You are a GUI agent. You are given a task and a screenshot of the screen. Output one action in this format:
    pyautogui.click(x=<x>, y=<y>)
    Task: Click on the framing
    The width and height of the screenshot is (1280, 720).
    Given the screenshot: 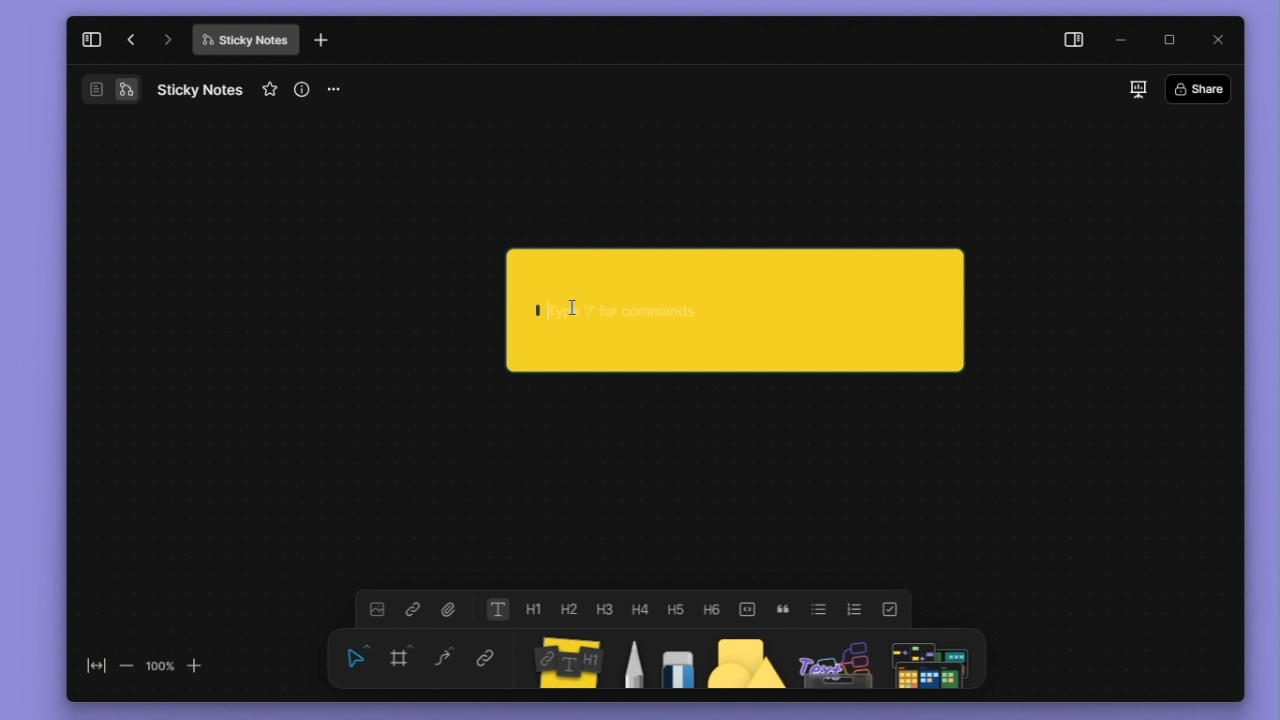 What is the action you would take?
    pyautogui.click(x=401, y=659)
    